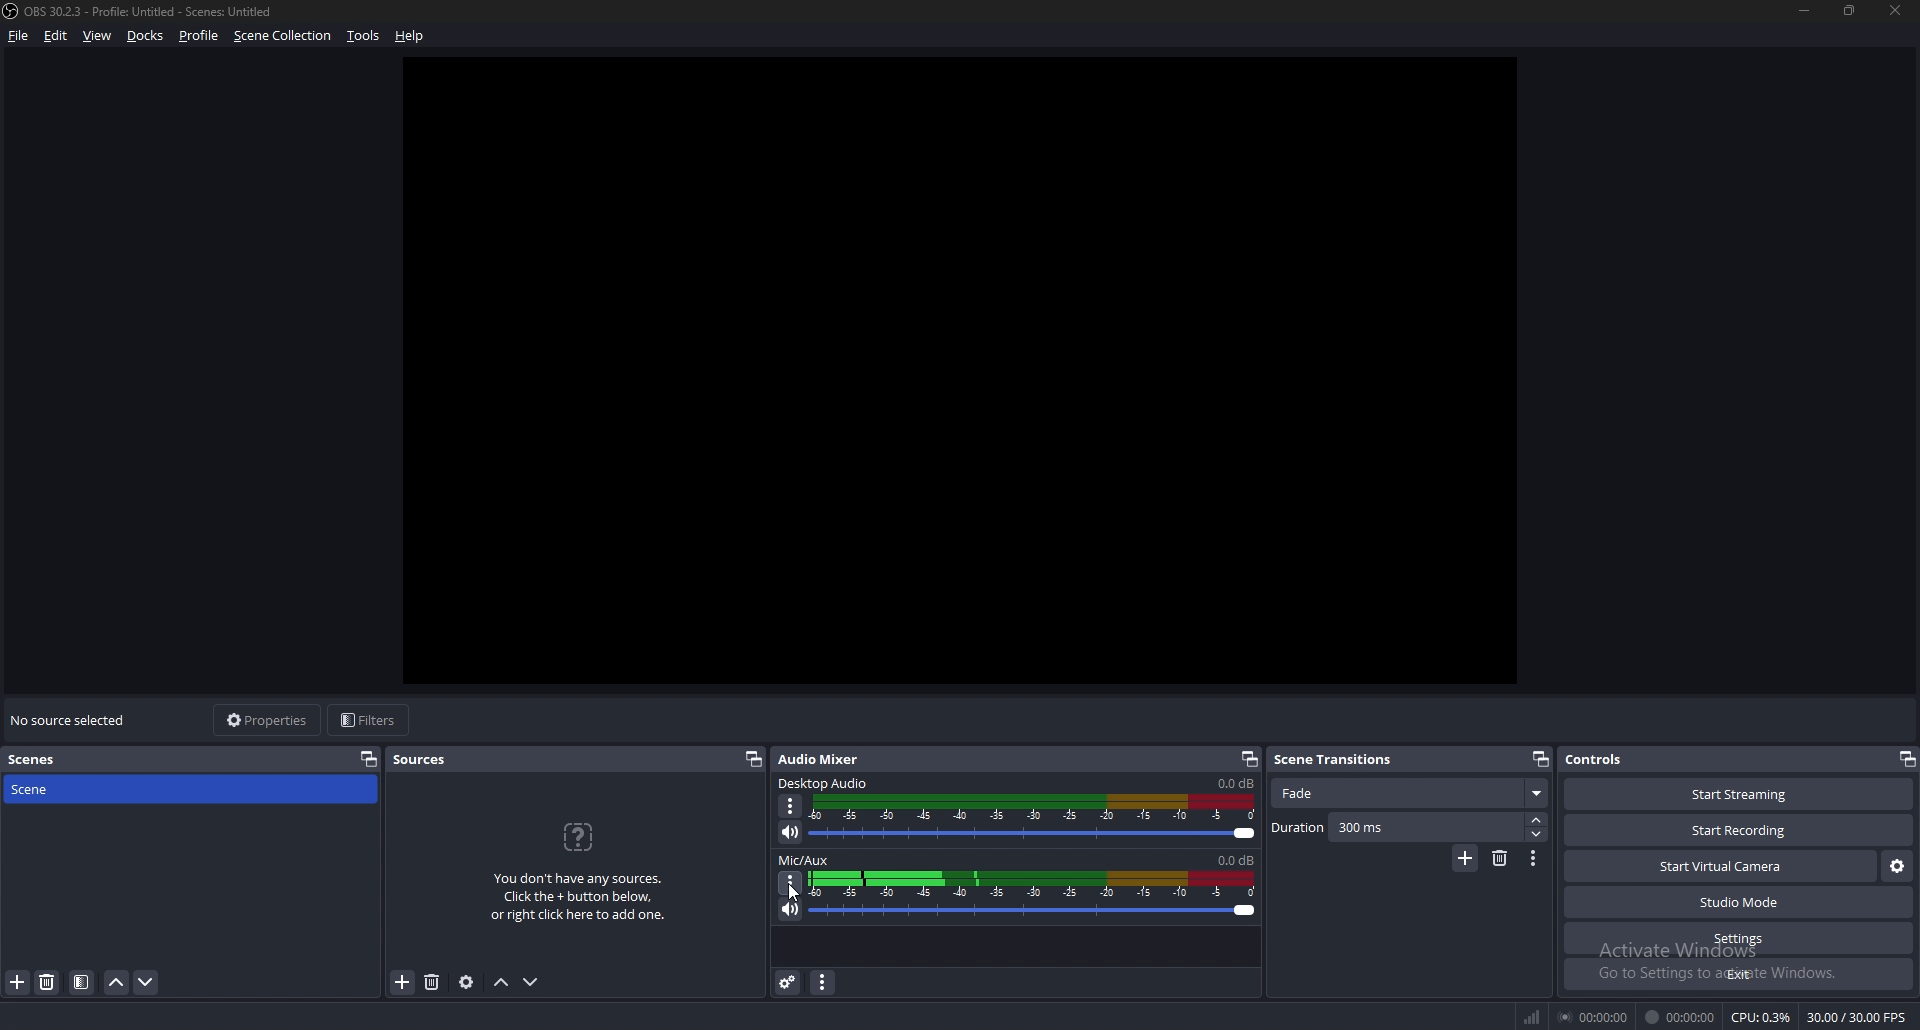  I want to click on volume, so click(1236, 783).